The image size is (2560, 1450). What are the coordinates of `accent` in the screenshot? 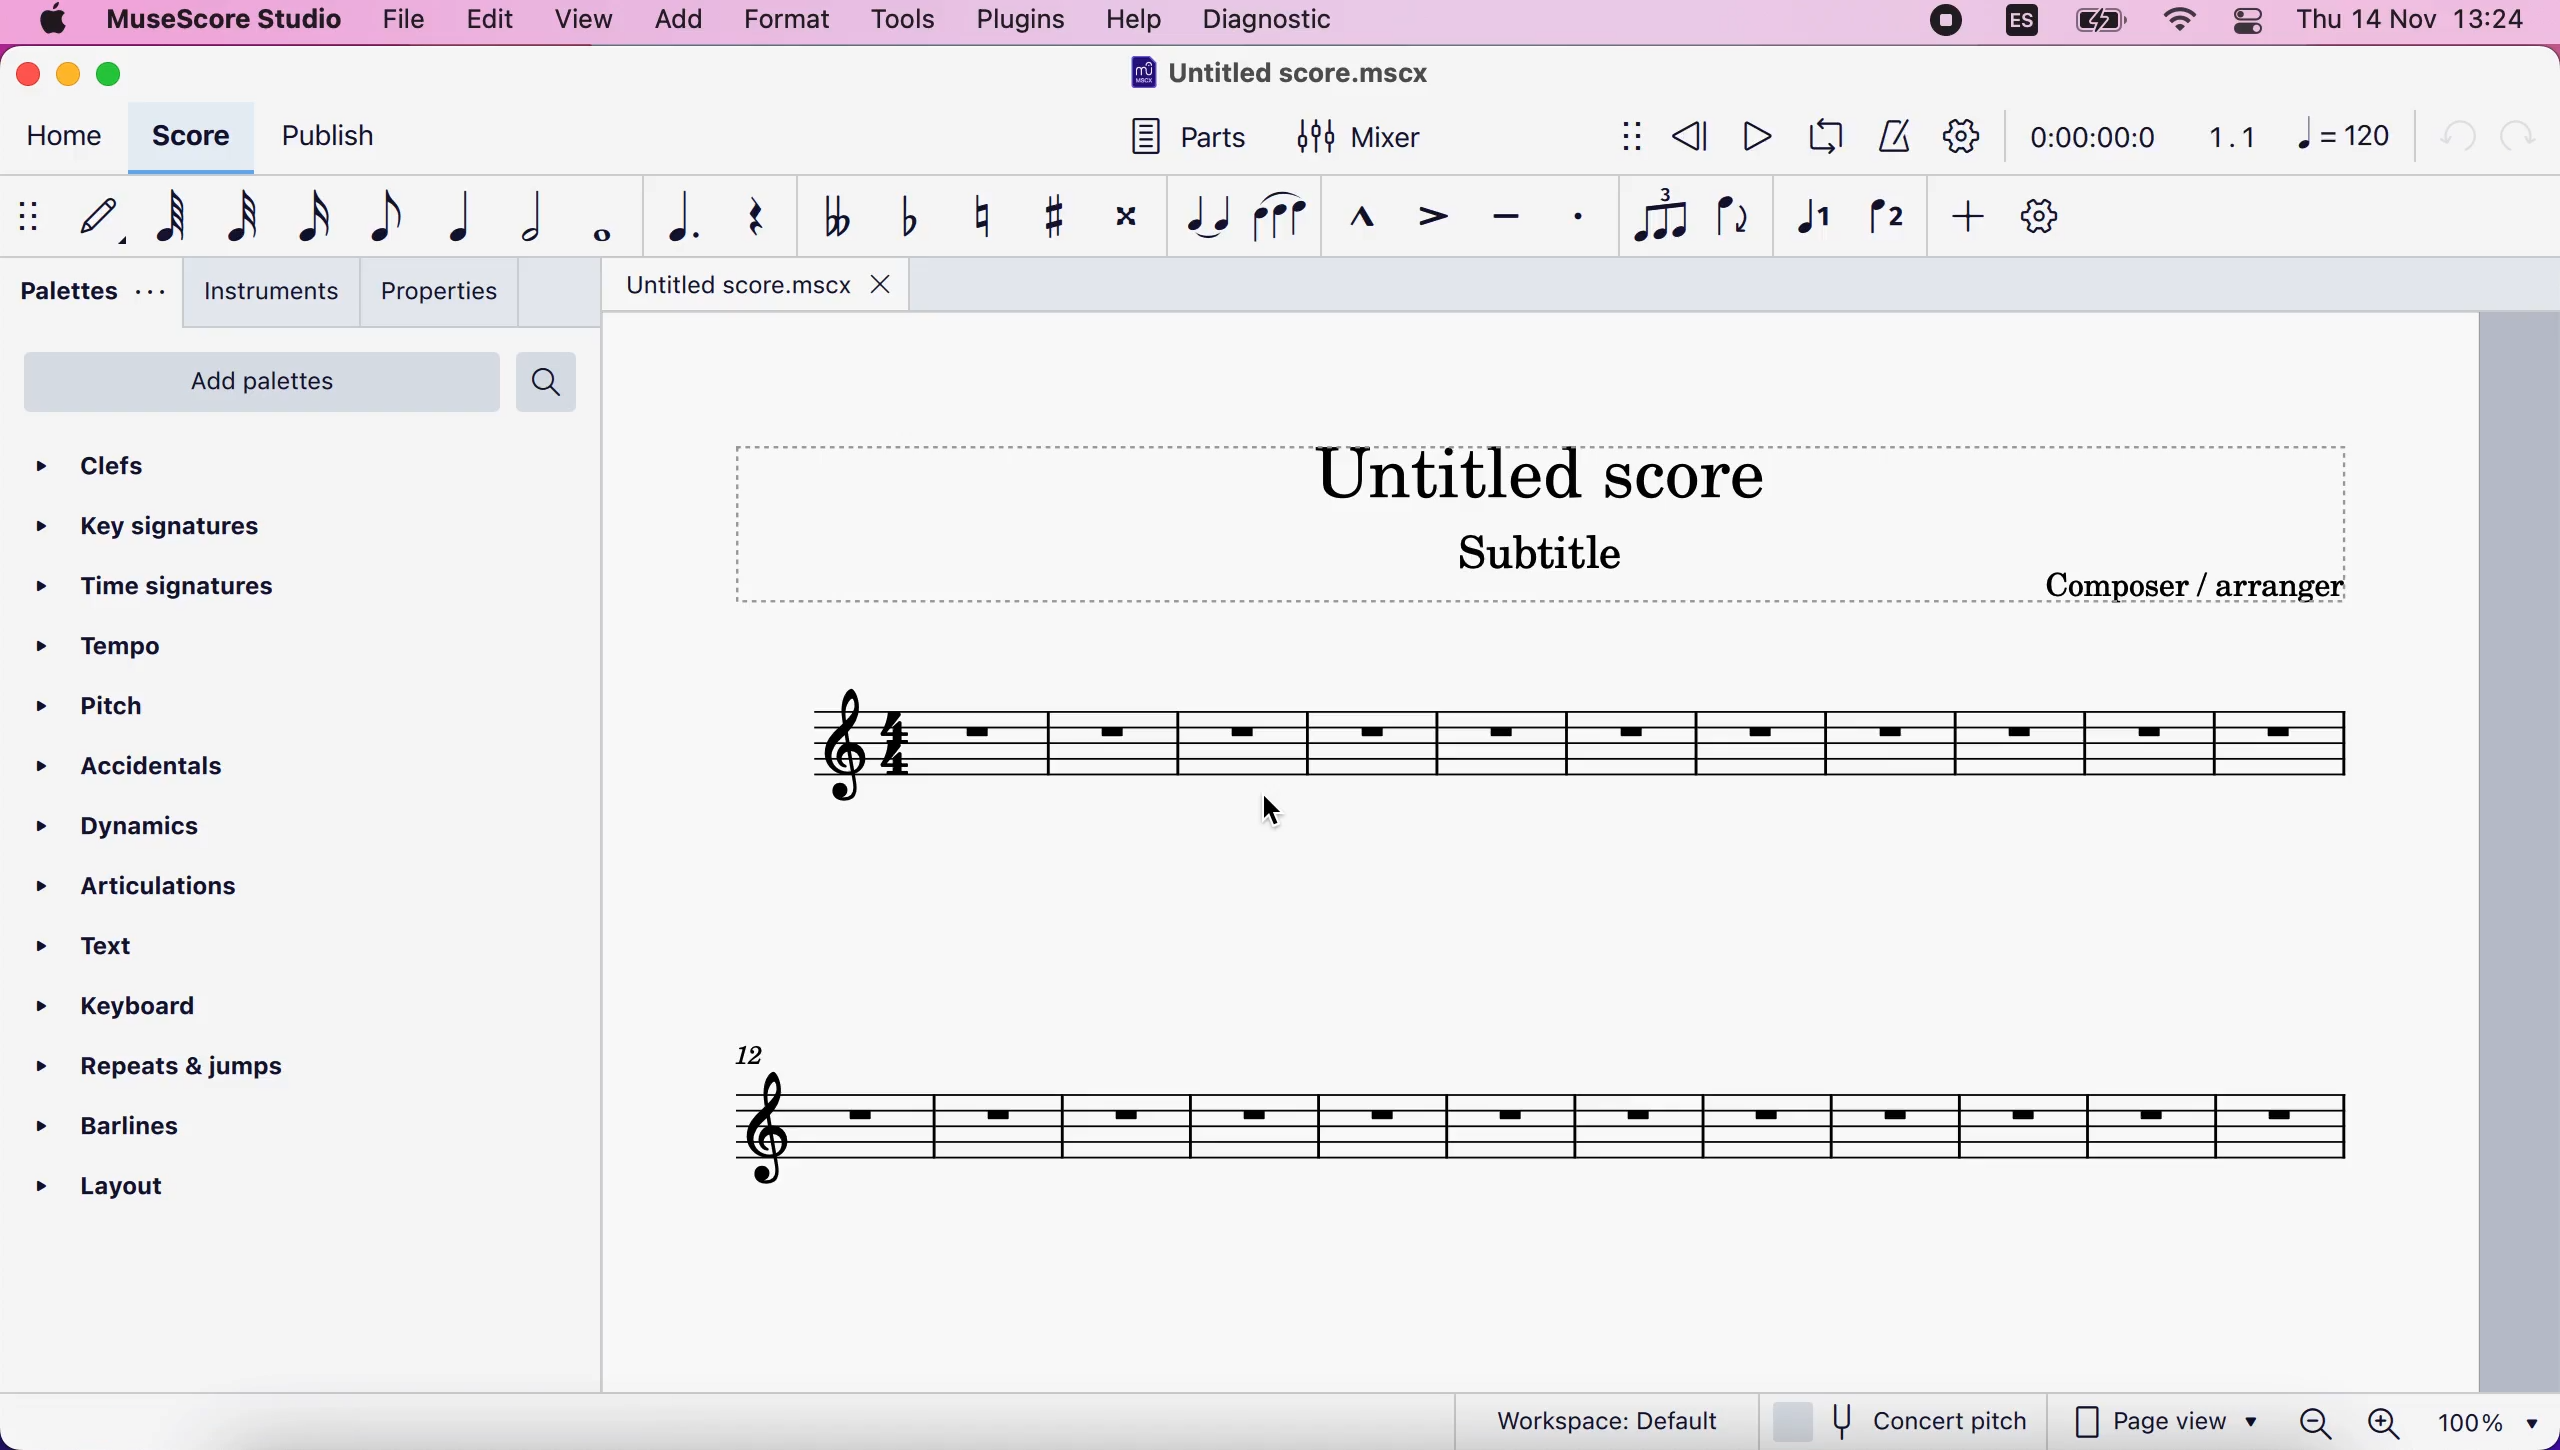 It's located at (1424, 222).